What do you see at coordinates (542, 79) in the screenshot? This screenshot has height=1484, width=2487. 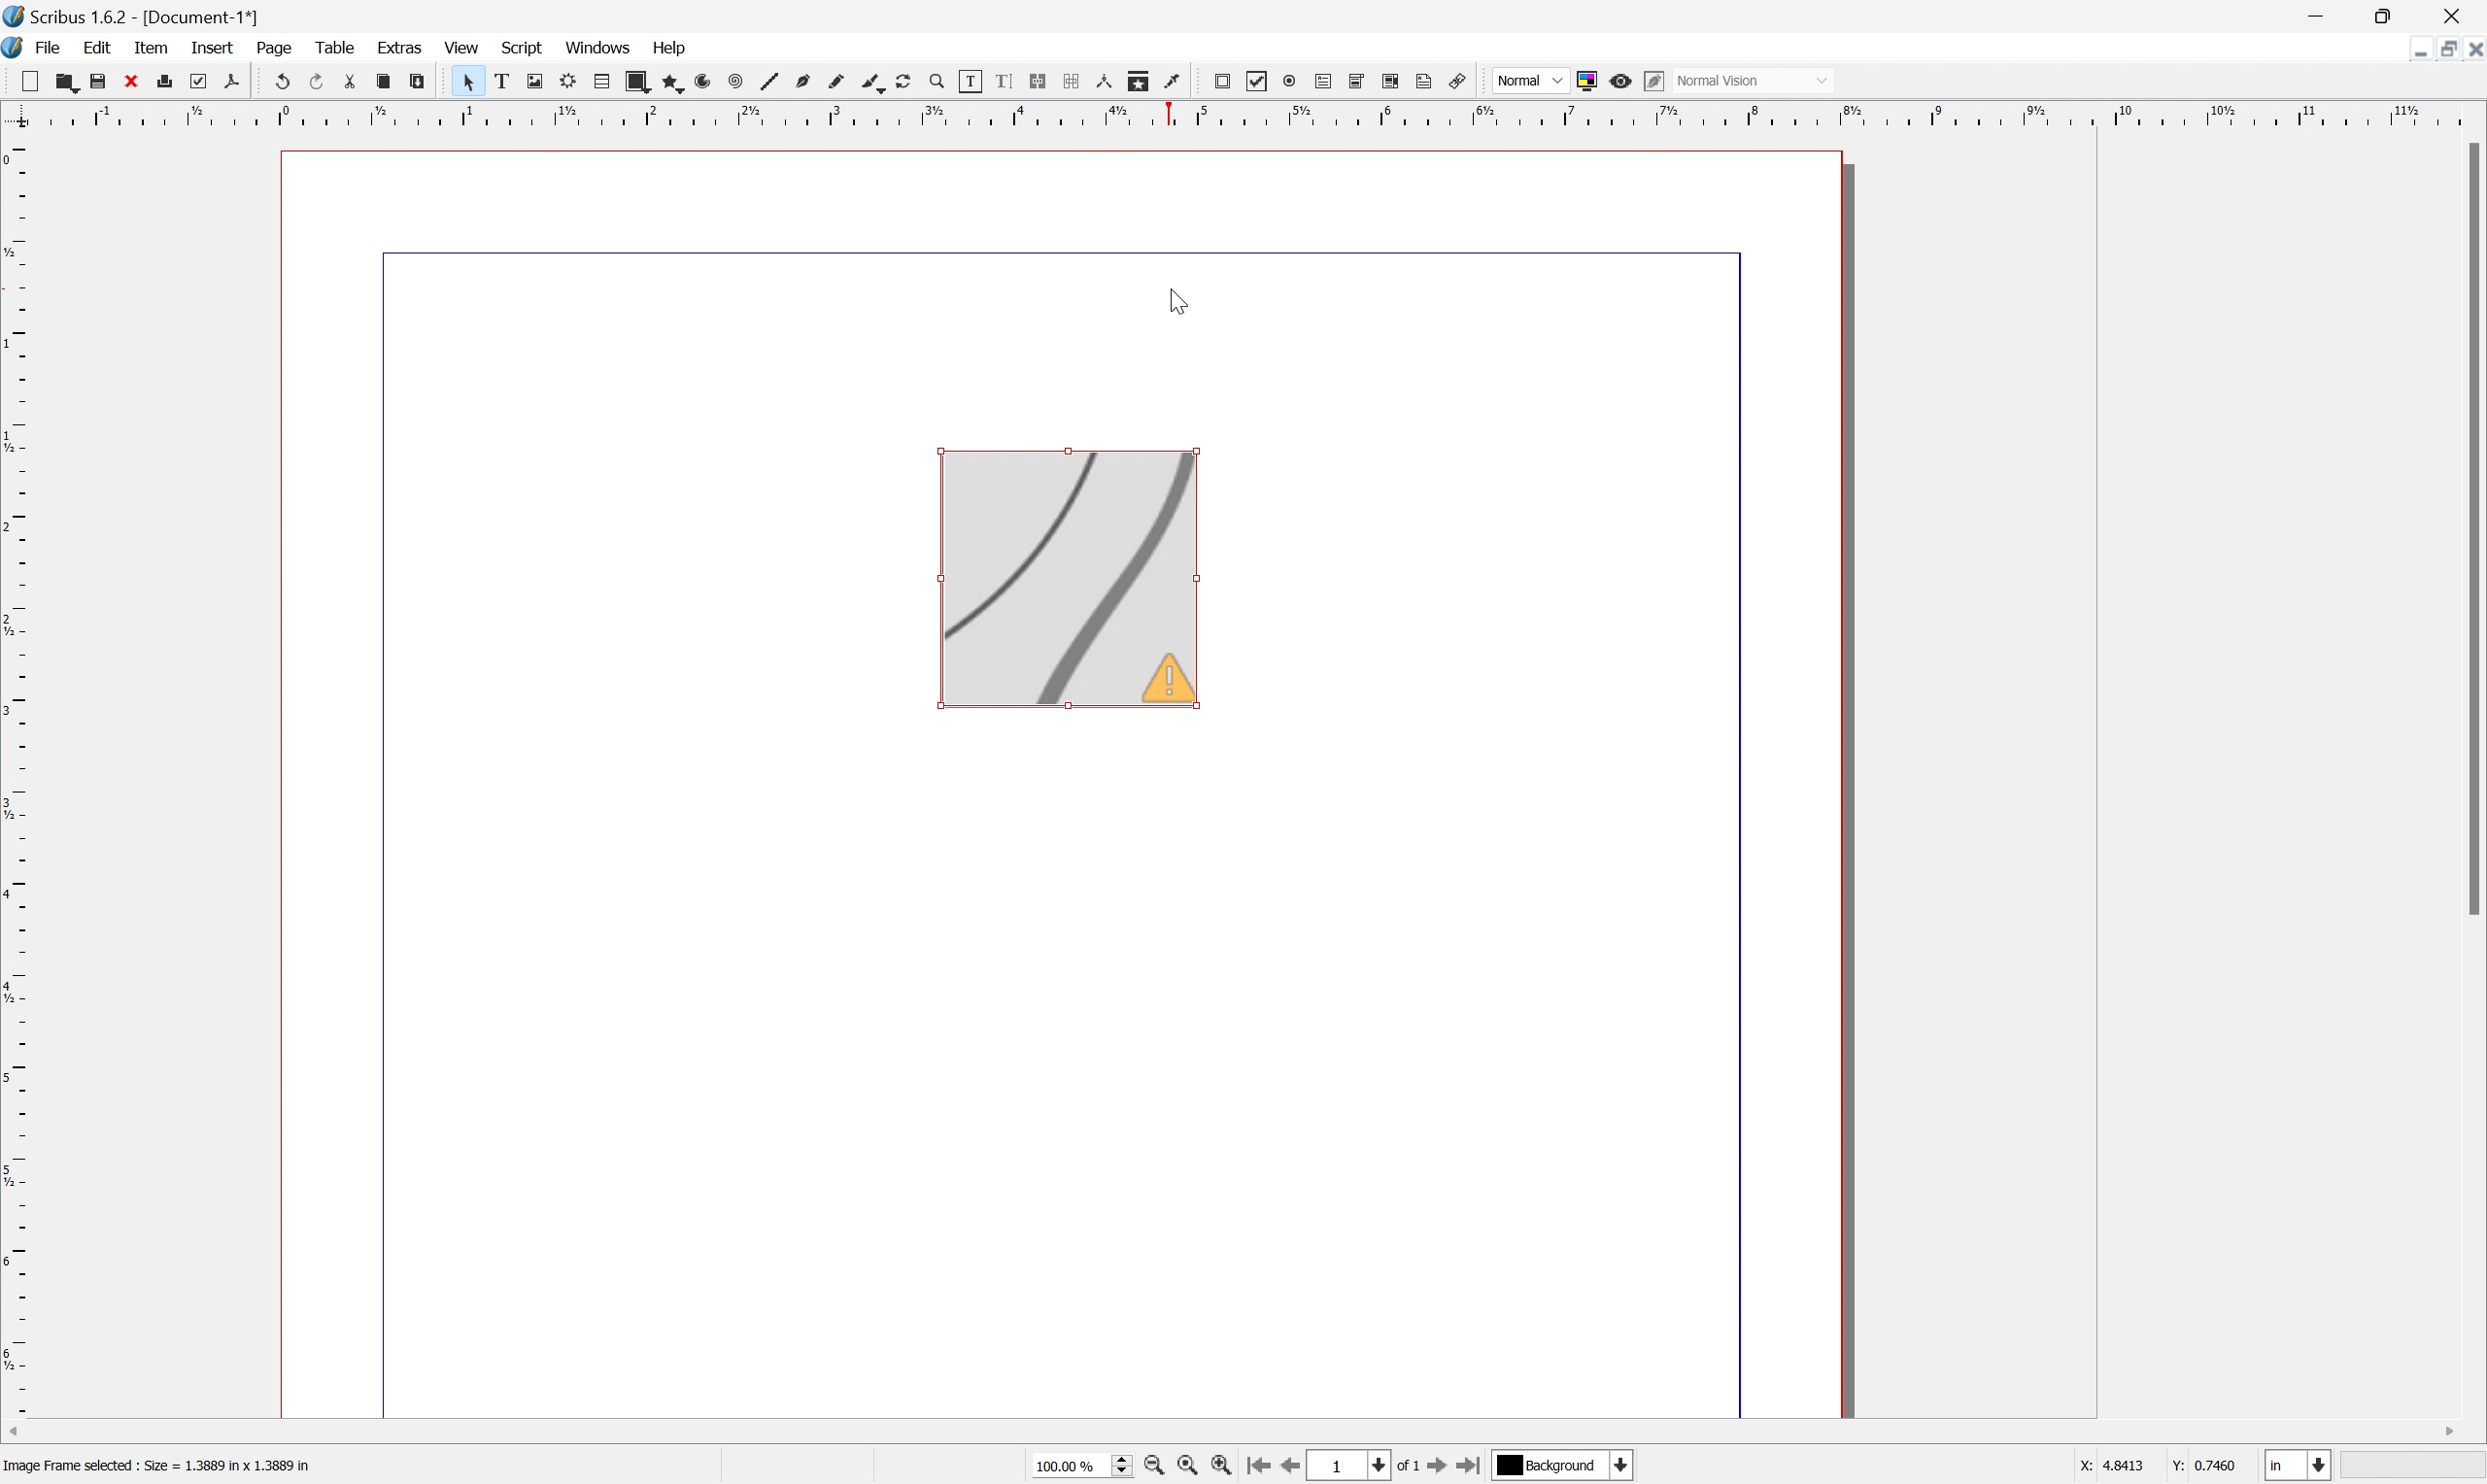 I see `Image frame` at bounding box center [542, 79].